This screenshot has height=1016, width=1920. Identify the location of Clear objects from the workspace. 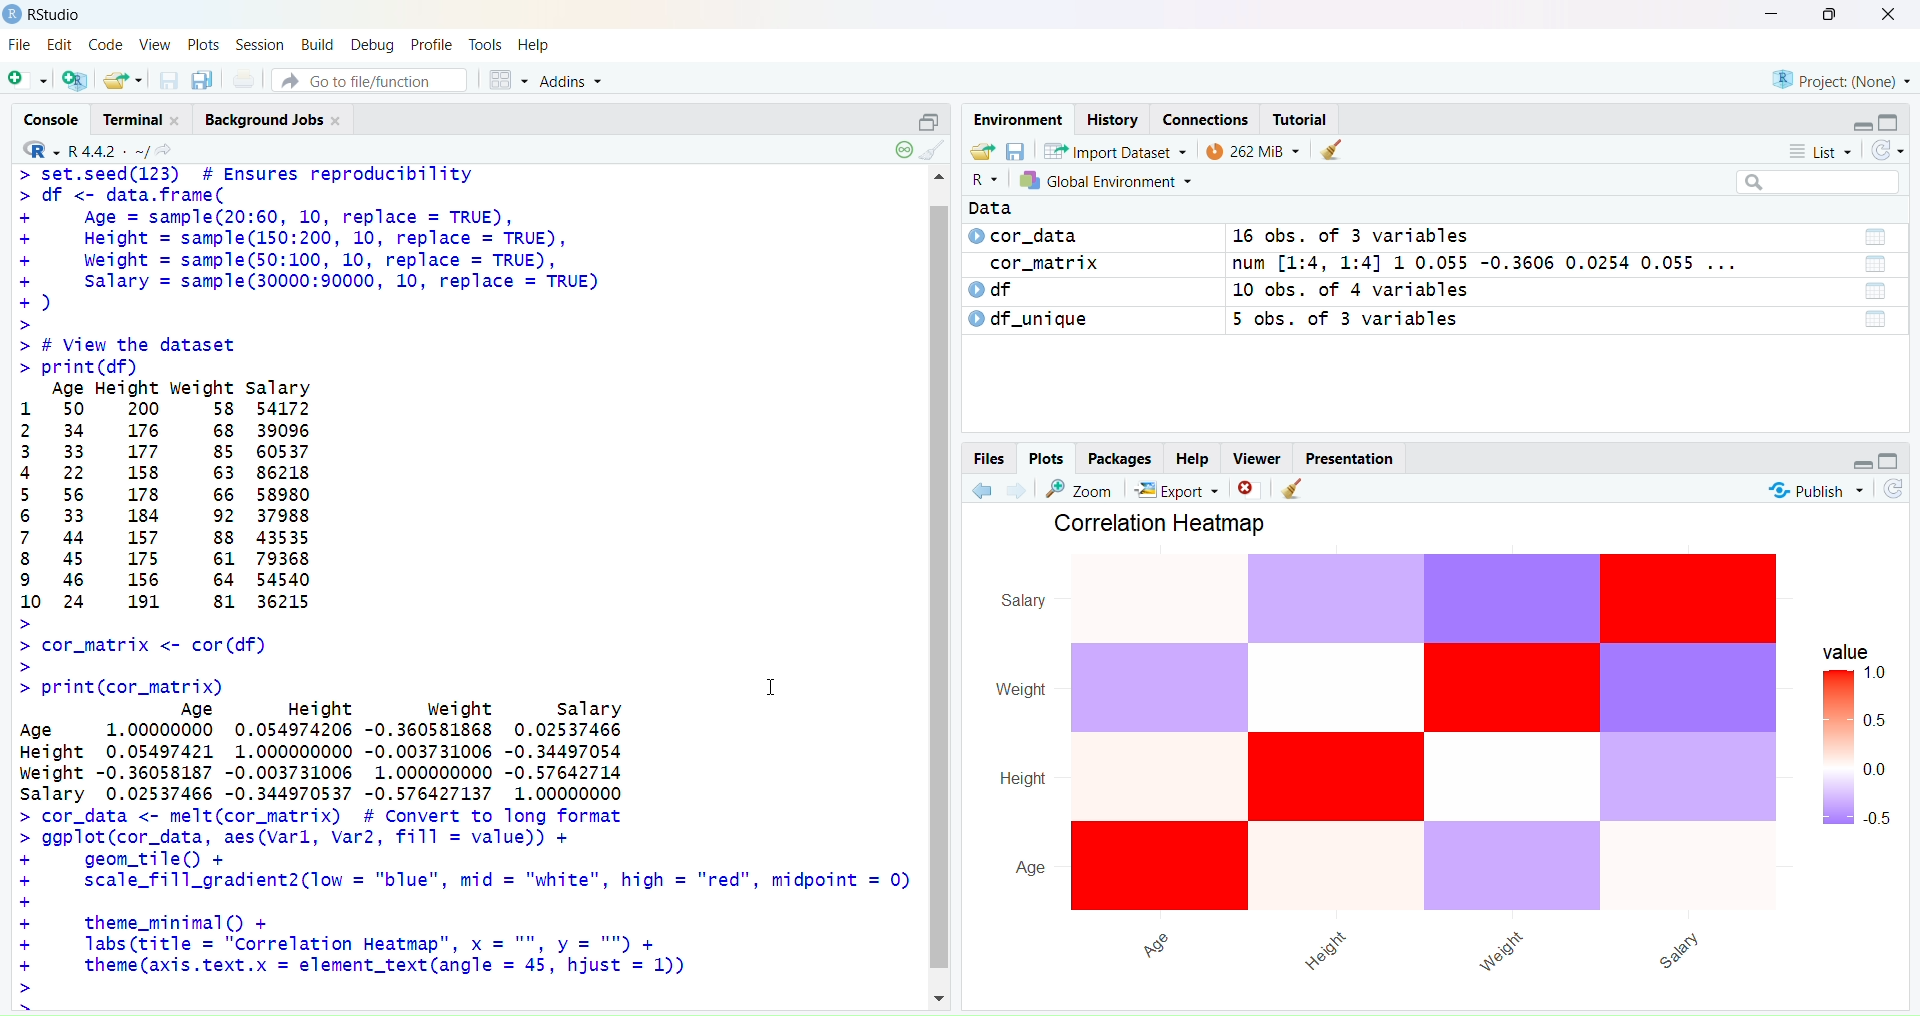
(1334, 147).